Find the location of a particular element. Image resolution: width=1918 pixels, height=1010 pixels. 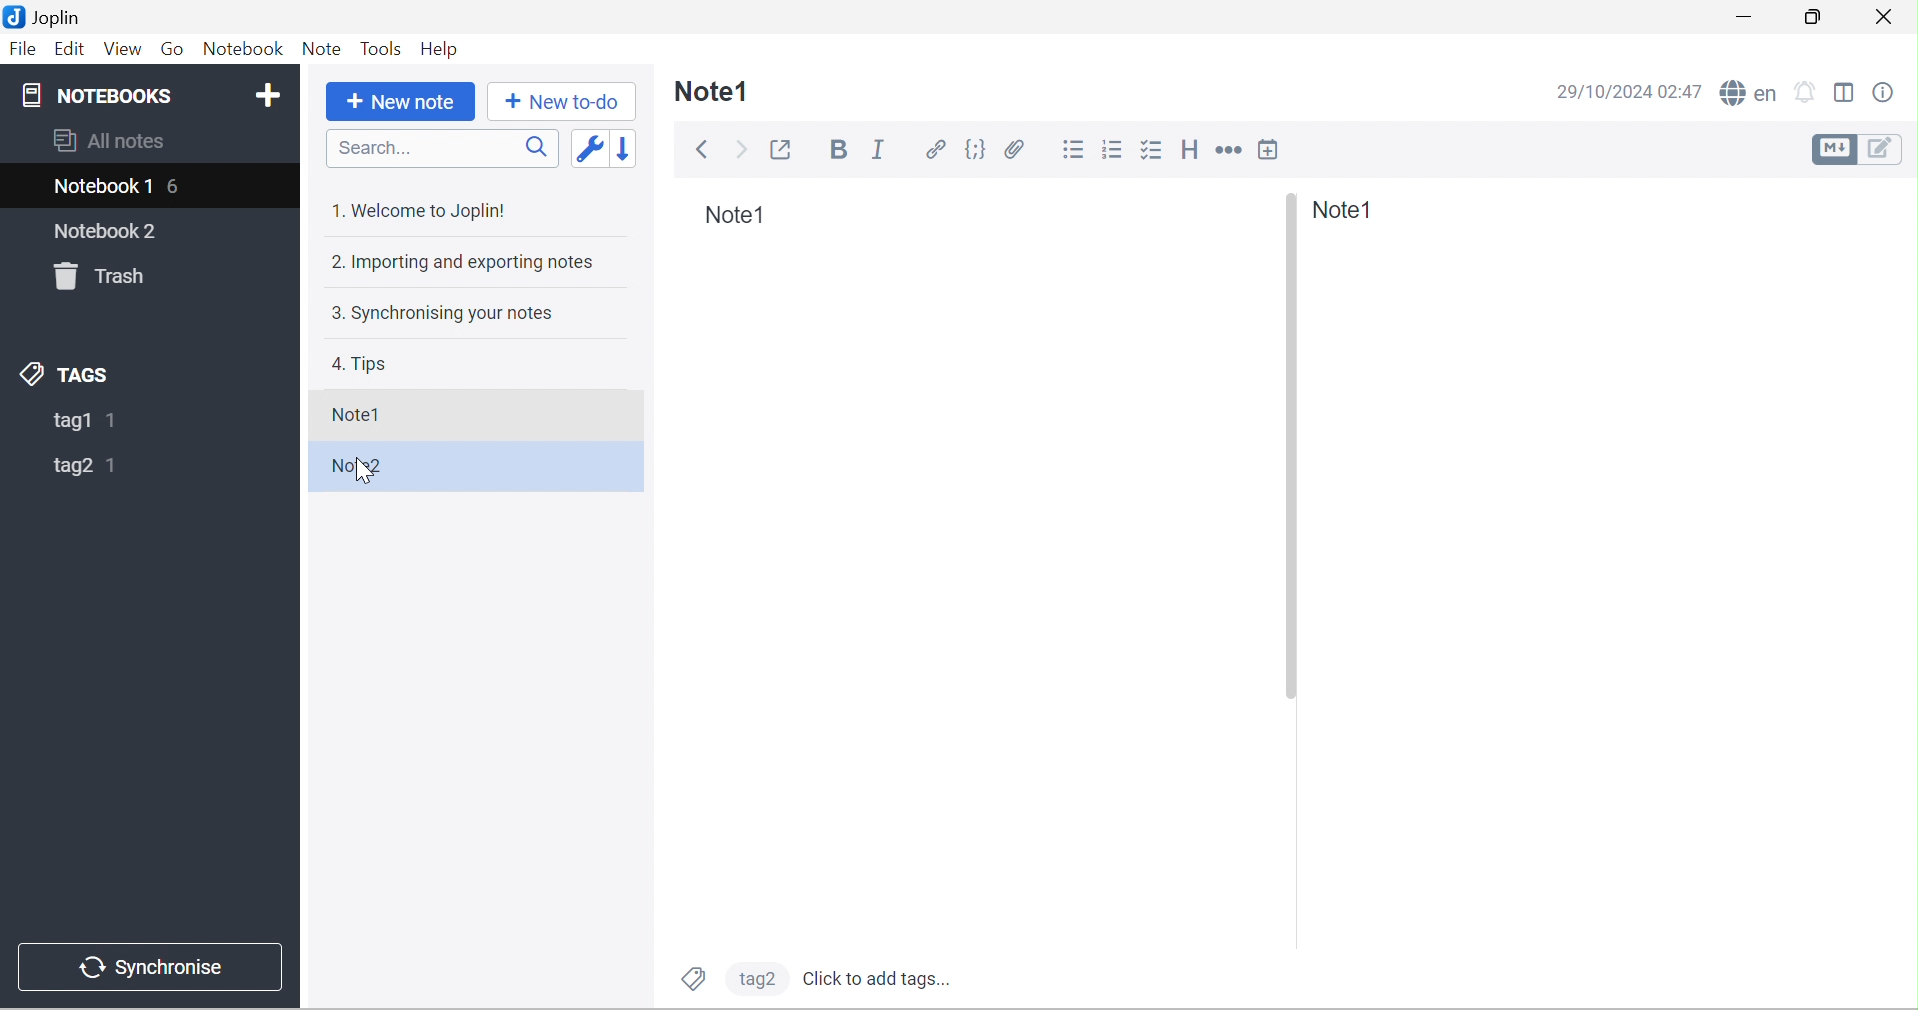

Toggle editors is located at coordinates (1861, 150).